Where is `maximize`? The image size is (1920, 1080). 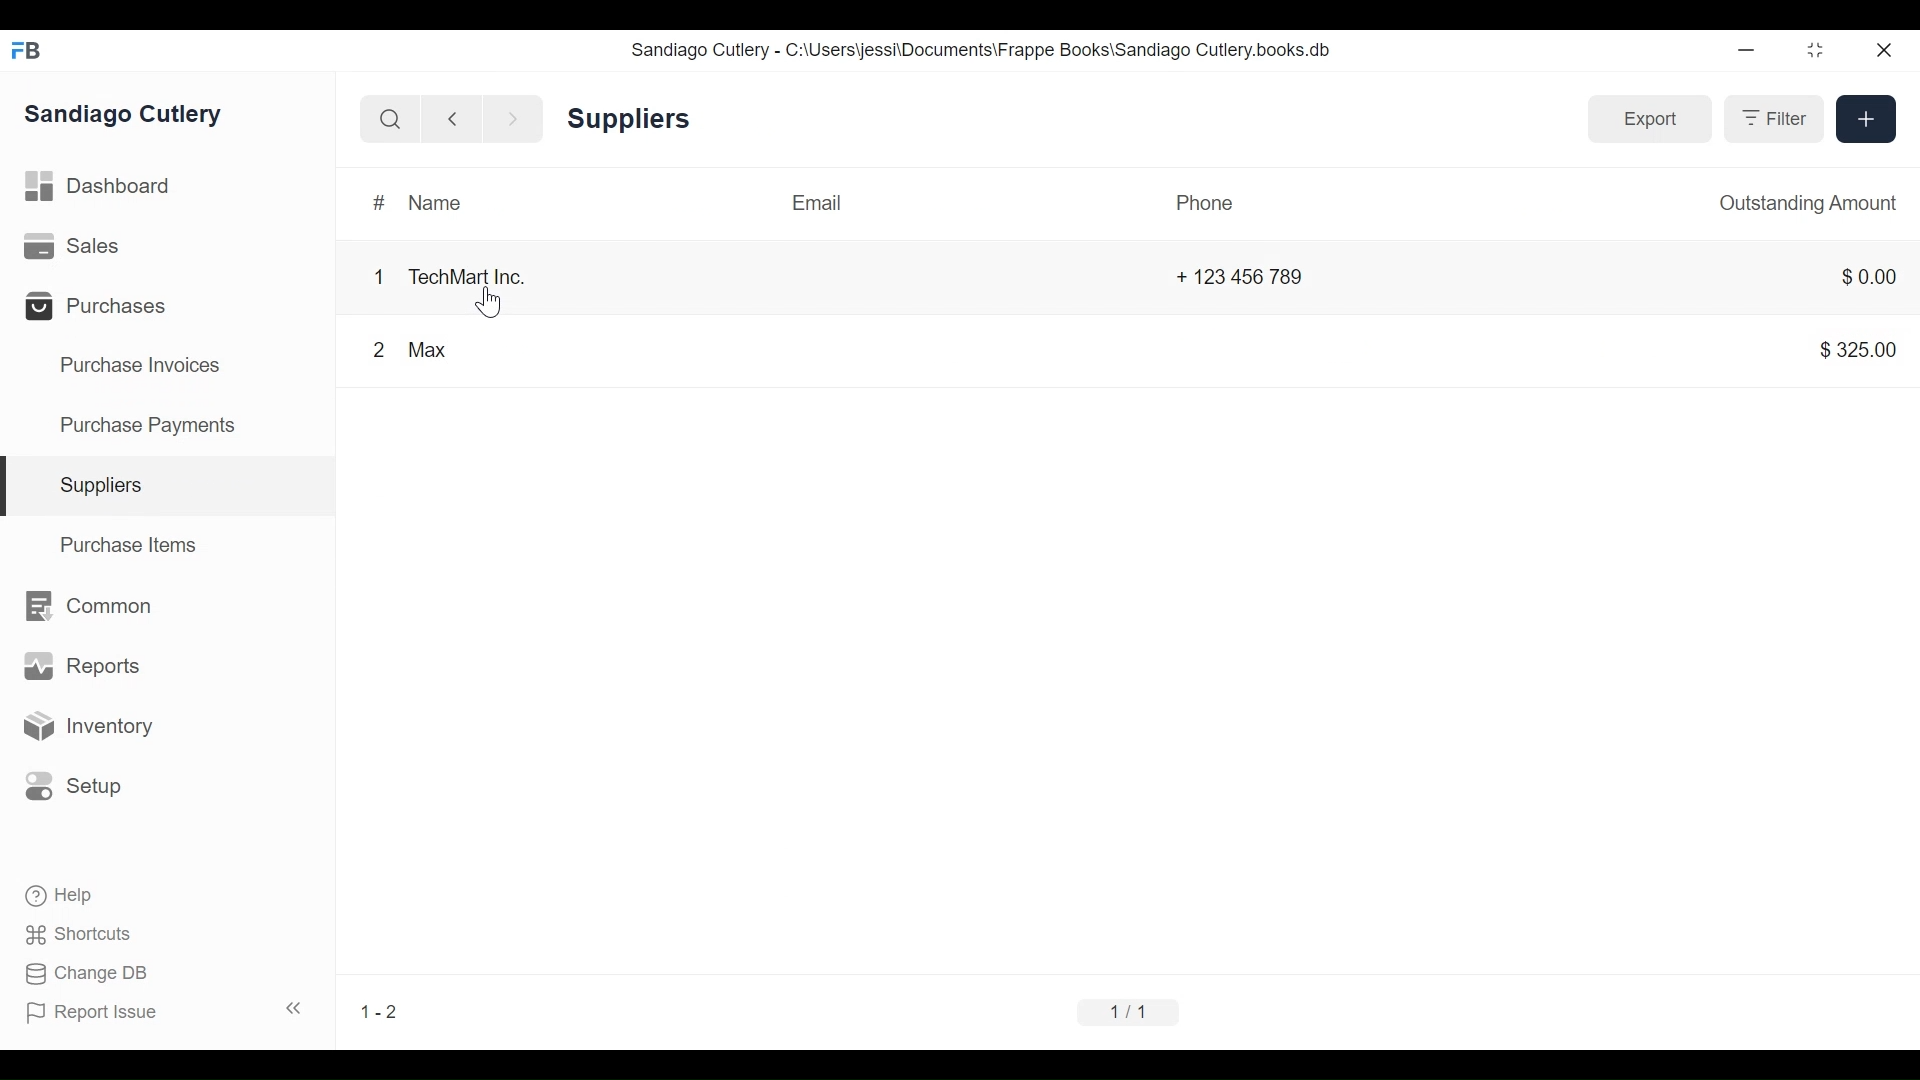
maximize is located at coordinates (1822, 52).